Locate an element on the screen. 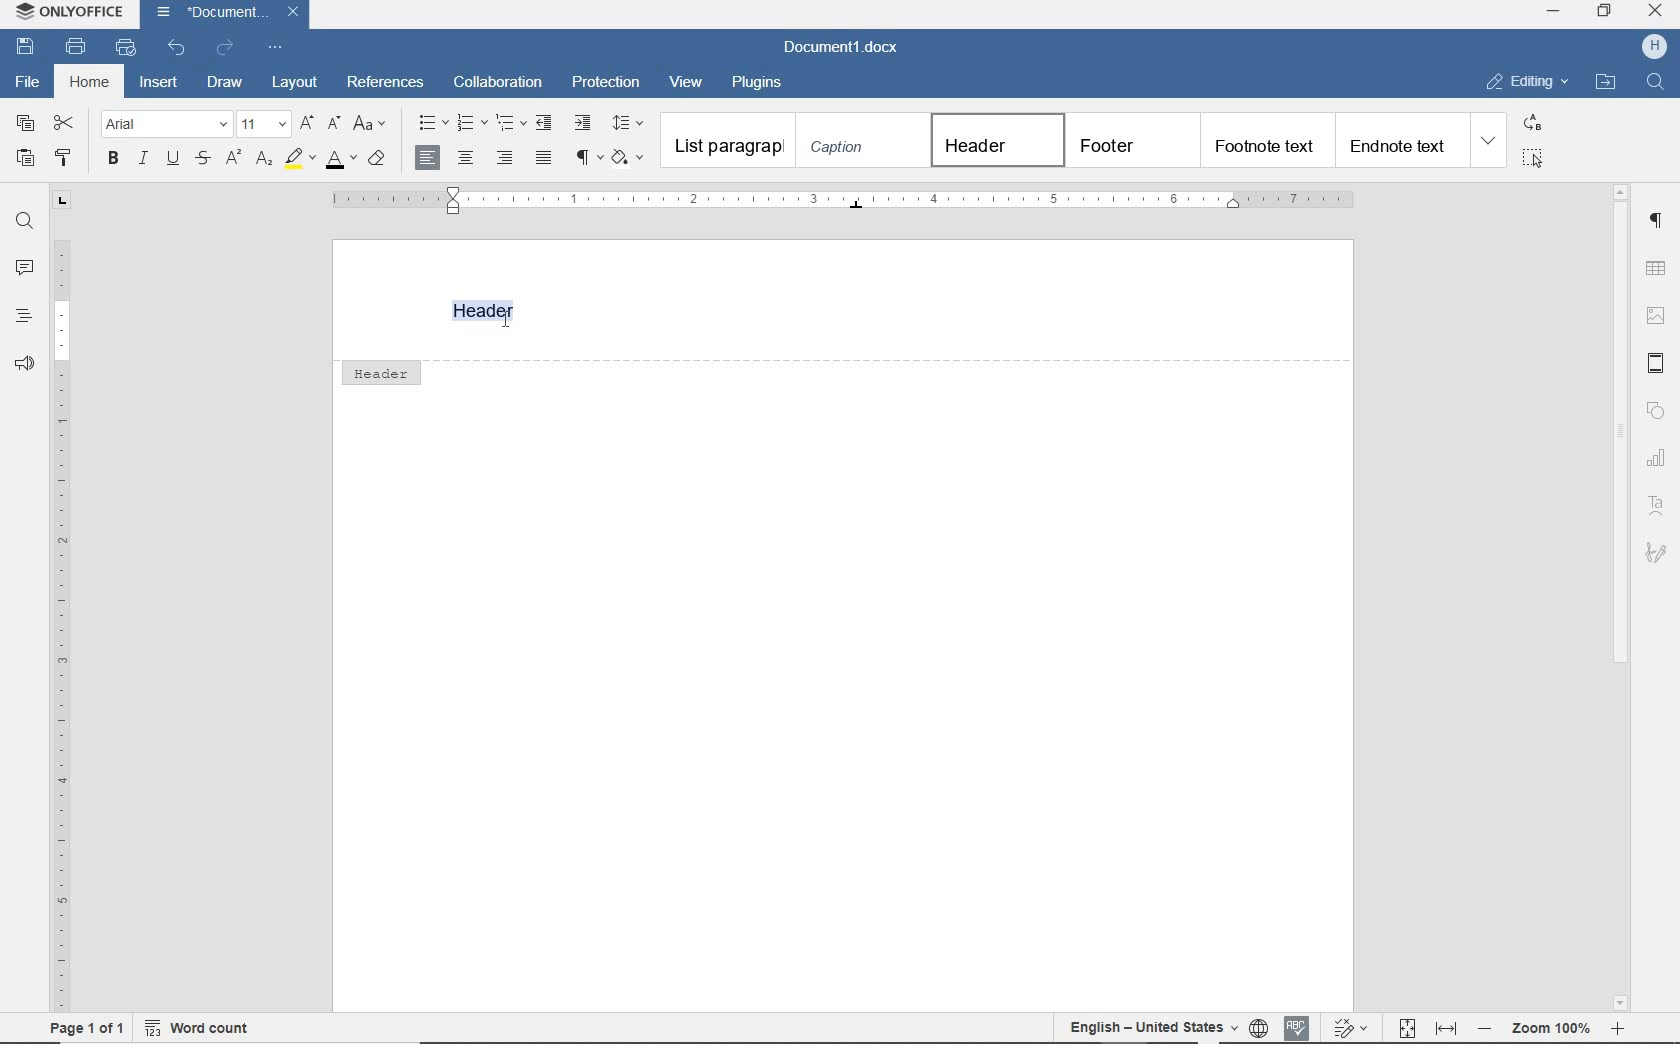 Image resolution: width=1680 pixels, height=1044 pixels. Heading2 is located at coordinates (1130, 140).